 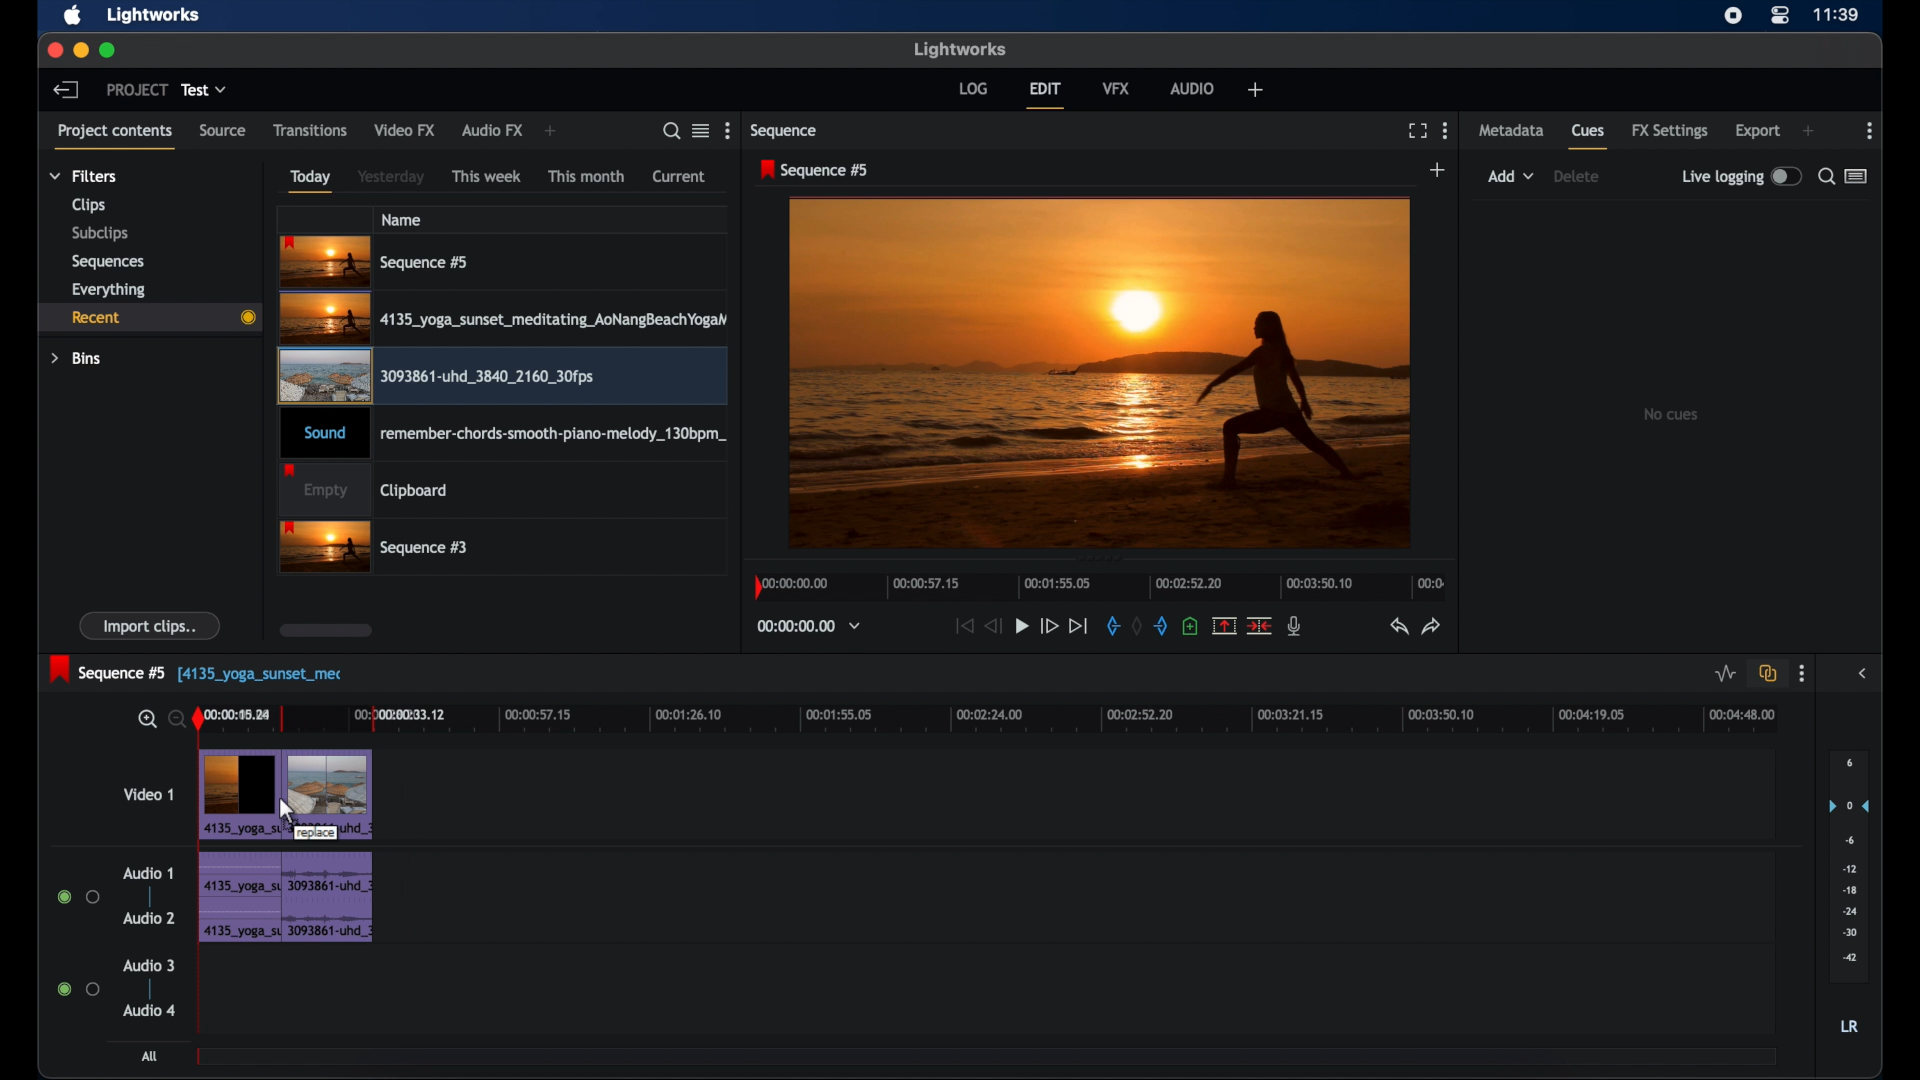 What do you see at coordinates (310, 129) in the screenshot?
I see `transitions` at bounding box center [310, 129].